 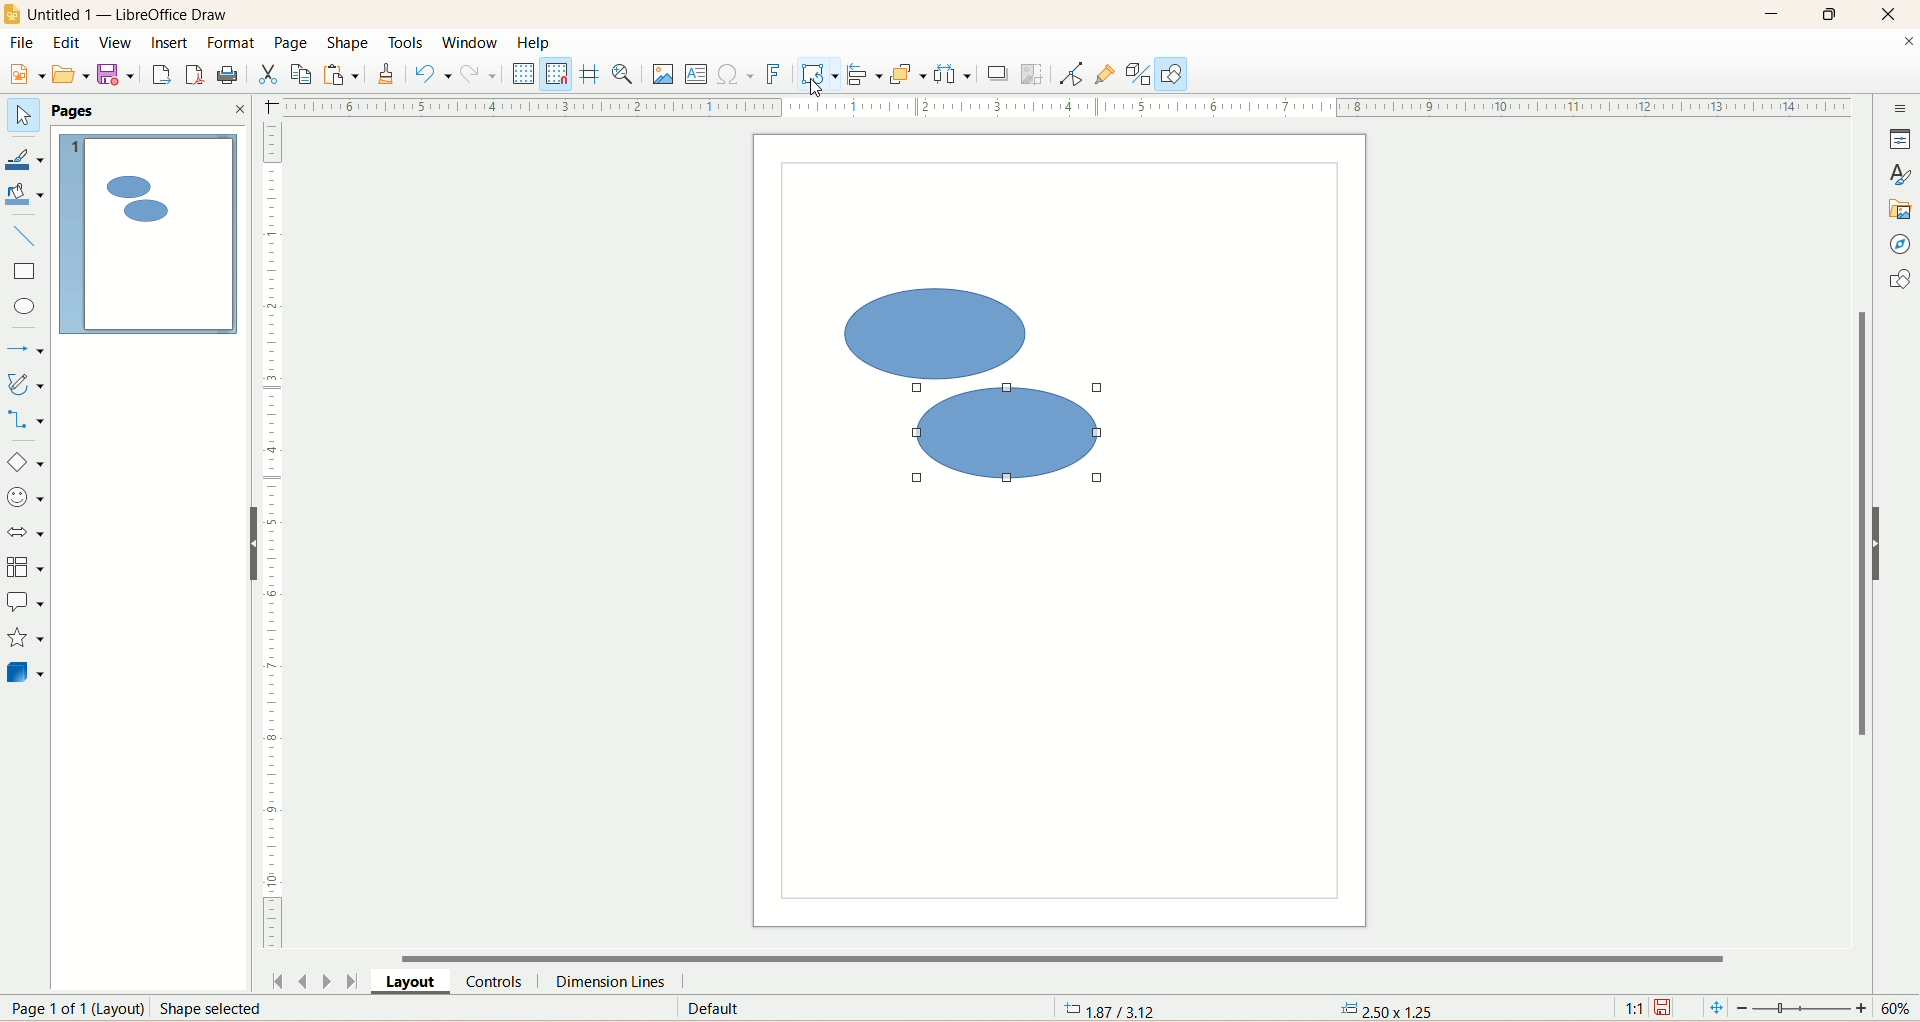 What do you see at coordinates (1900, 1009) in the screenshot?
I see `zoom percentage` at bounding box center [1900, 1009].